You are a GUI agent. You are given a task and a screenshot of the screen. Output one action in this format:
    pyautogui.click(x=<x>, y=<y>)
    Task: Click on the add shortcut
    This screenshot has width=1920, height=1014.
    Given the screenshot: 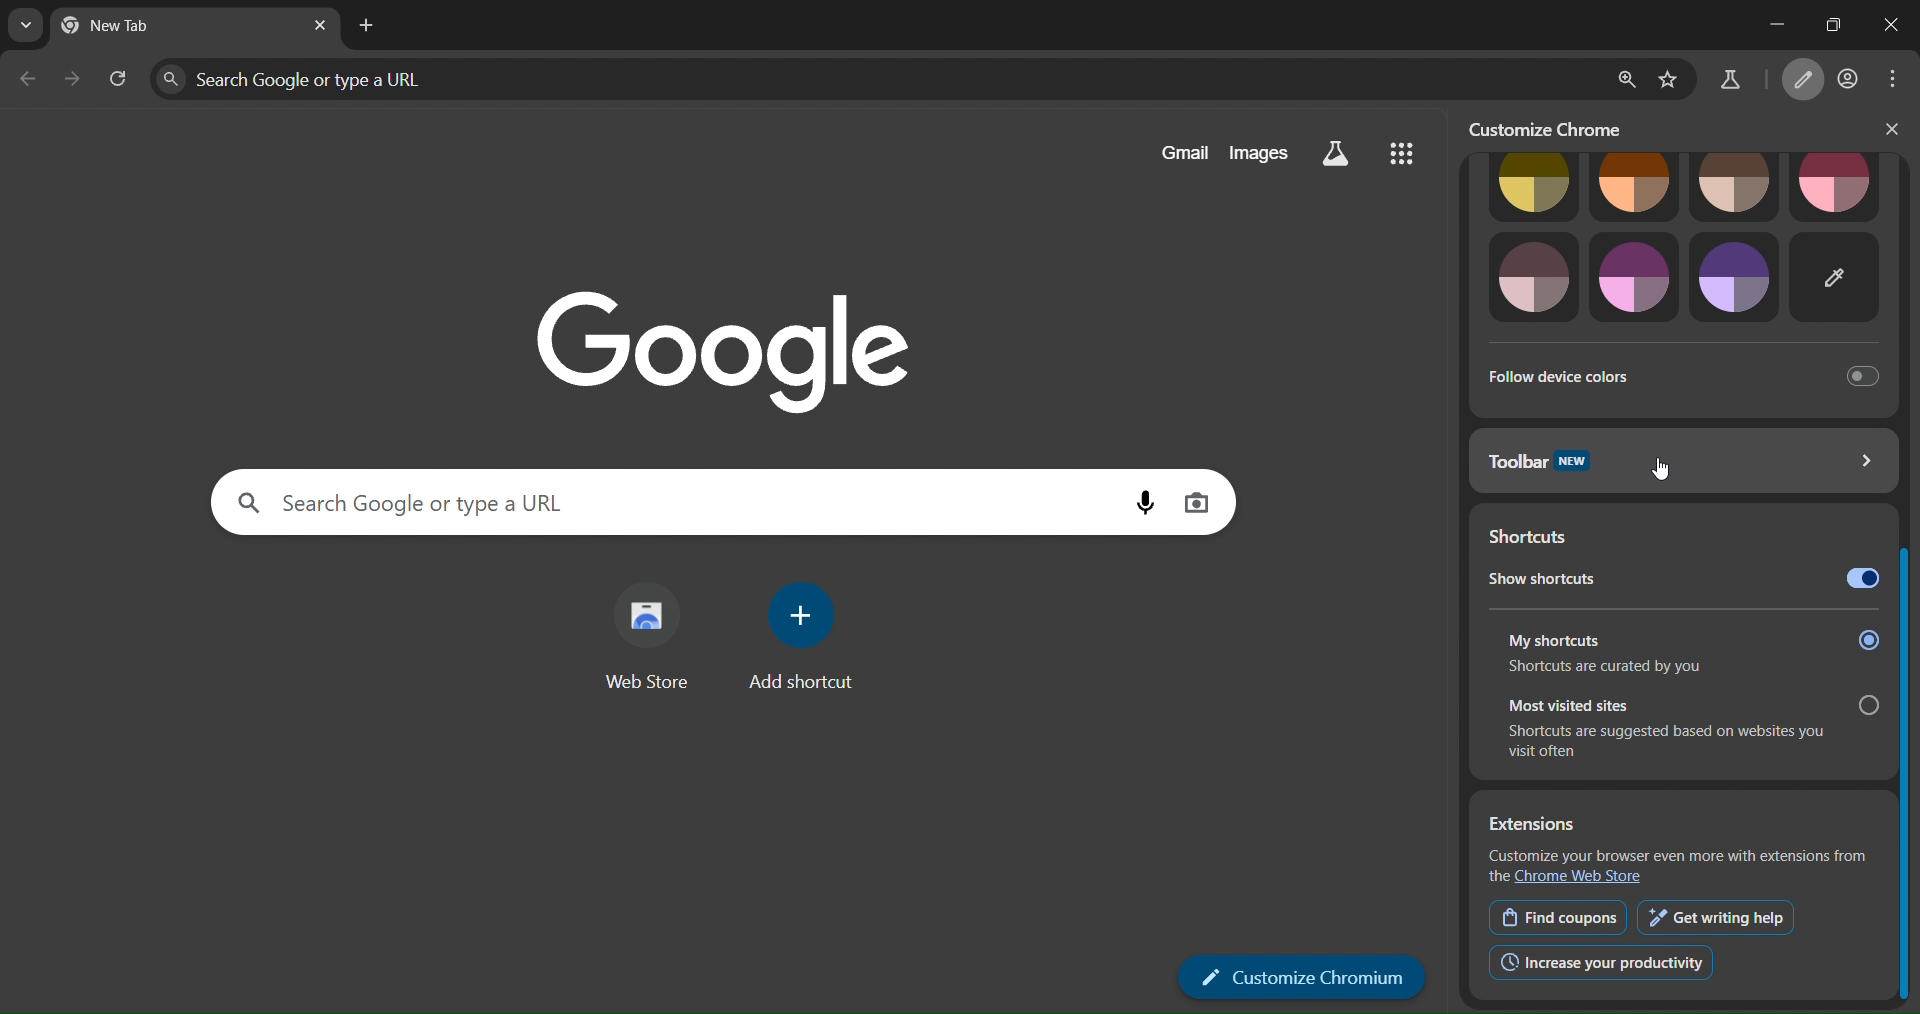 What is the action you would take?
    pyautogui.click(x=810, y=643)
    